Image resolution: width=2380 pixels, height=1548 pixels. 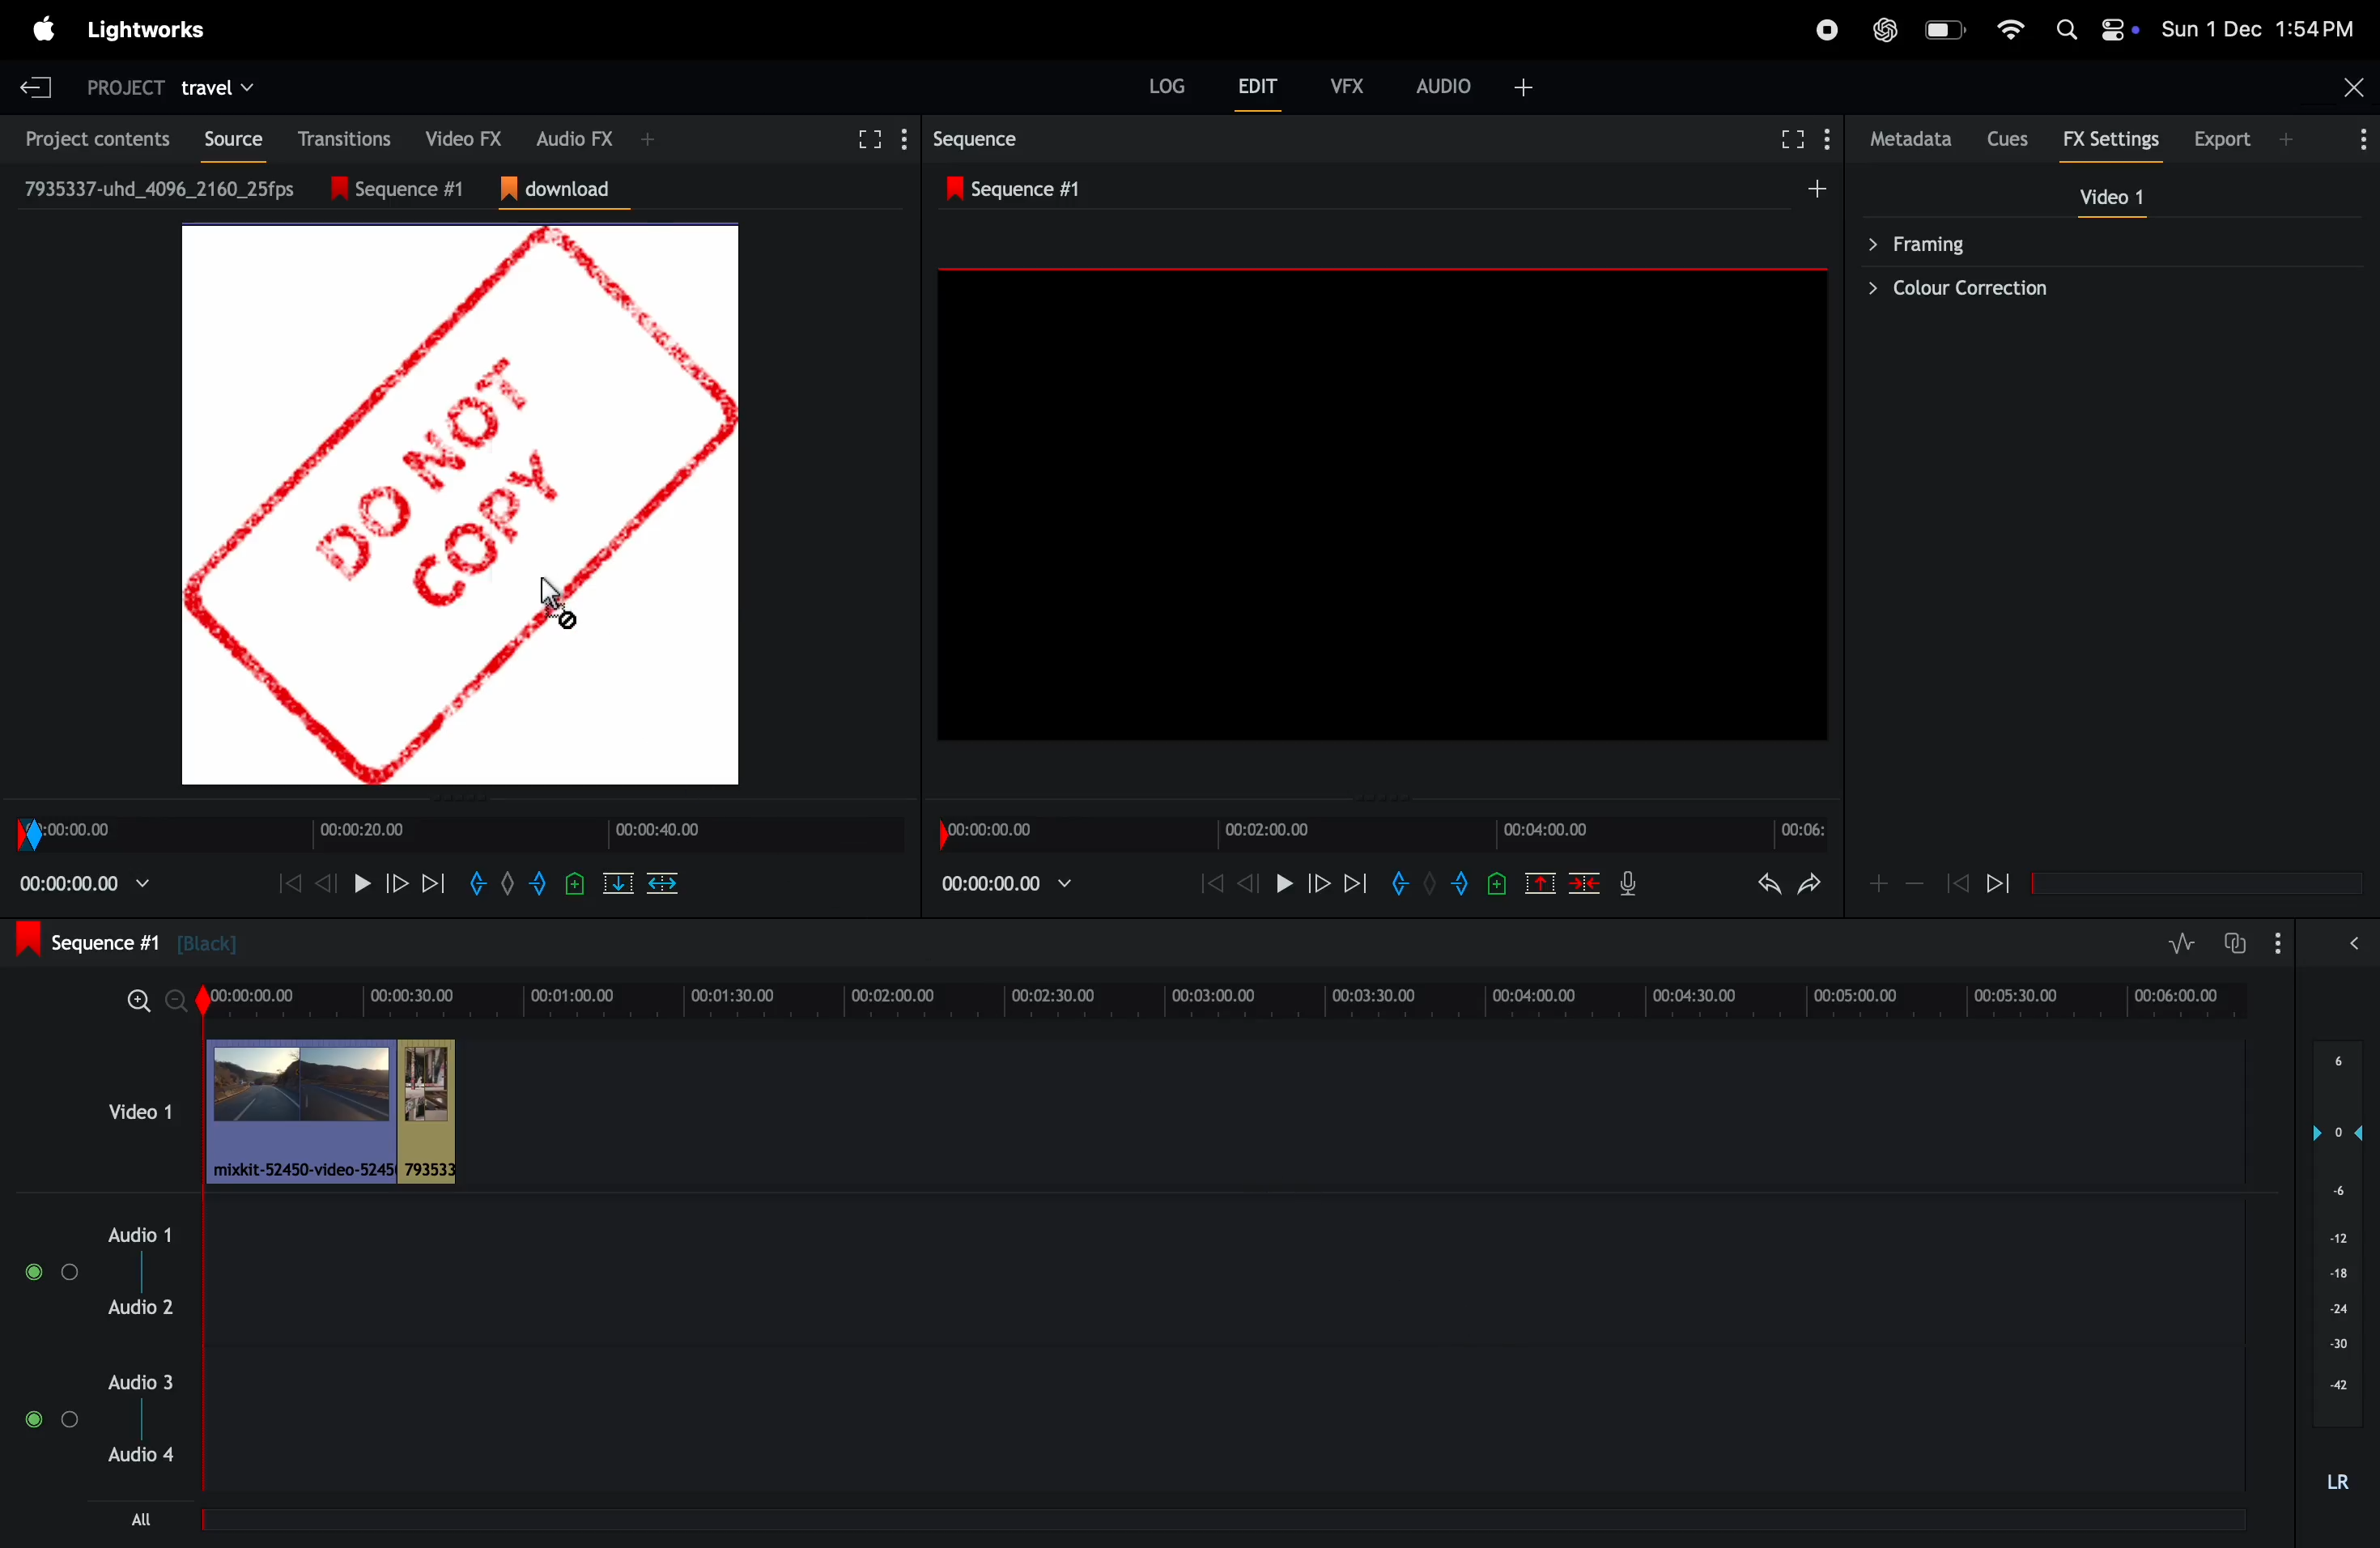 What do you see at coordinates (1809, 883) in the screenshot?
I see `redo` at bounding box center [1809, 883].